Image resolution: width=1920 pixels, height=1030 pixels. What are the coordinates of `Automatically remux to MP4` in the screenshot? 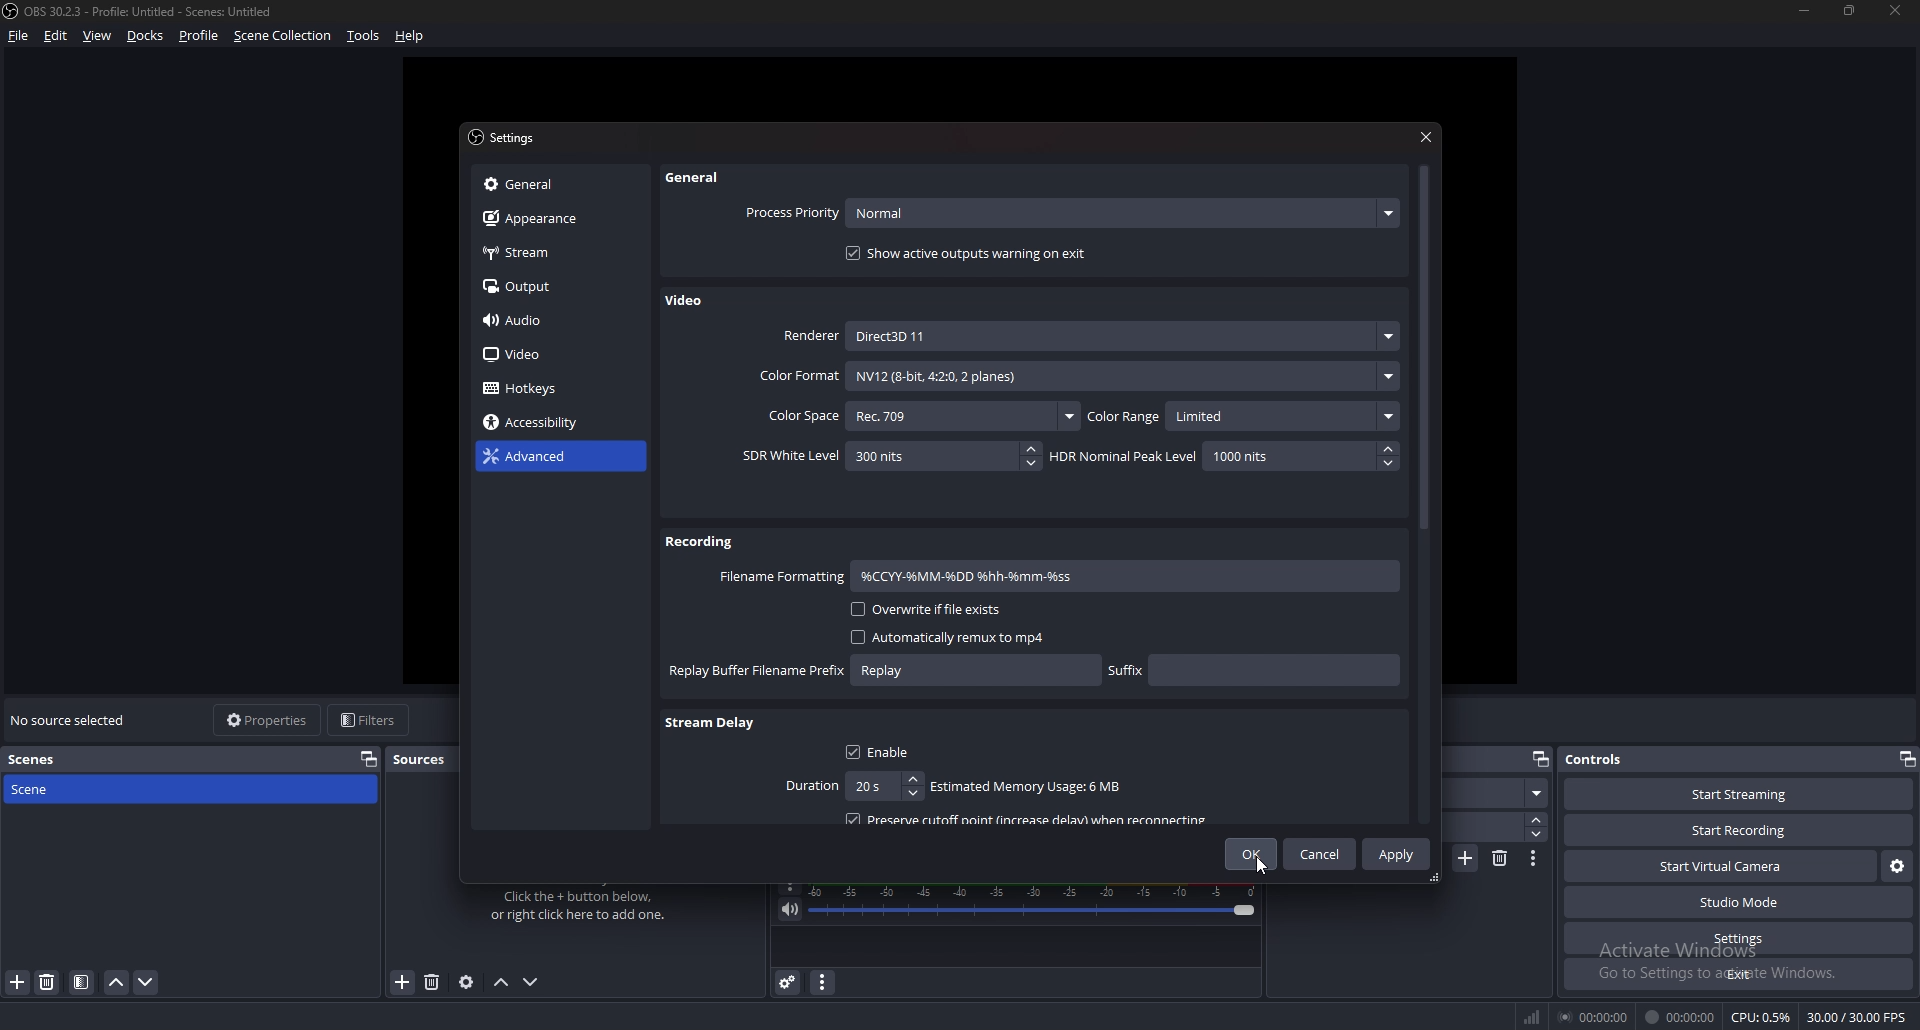 It's located at (938, 637).